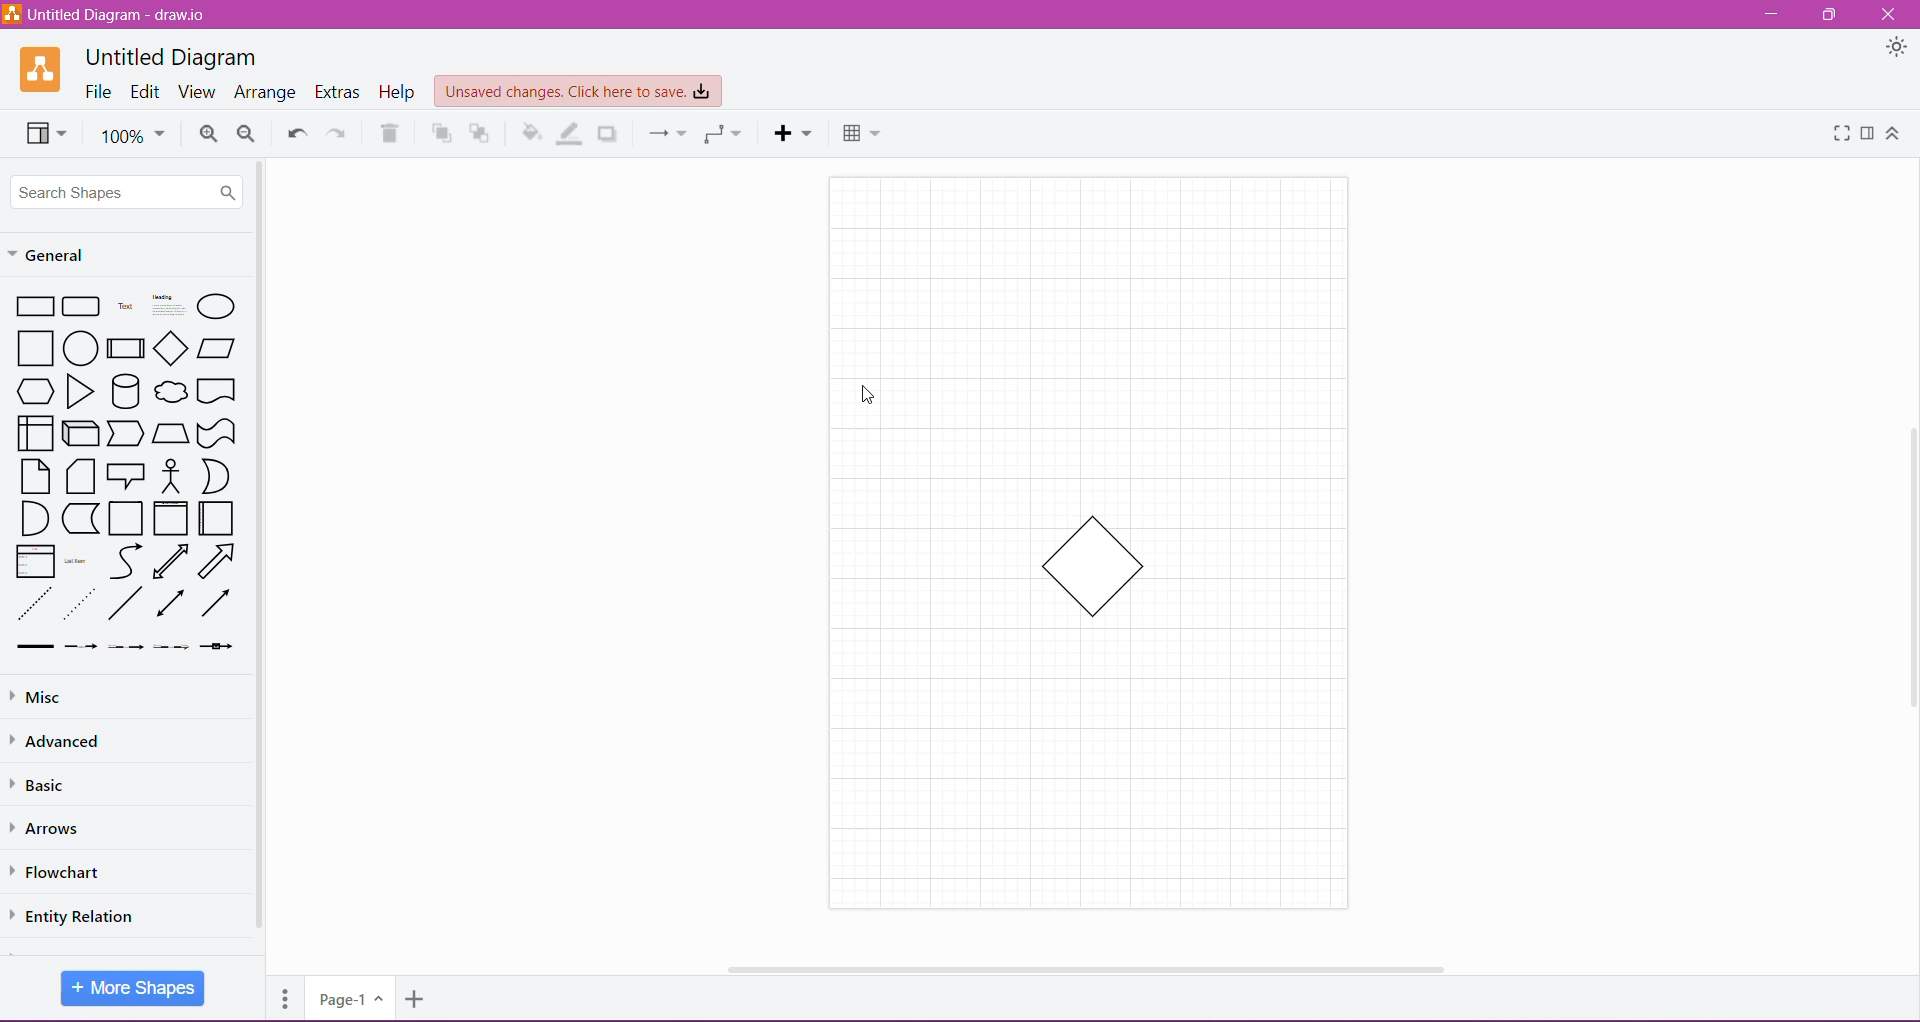 Image resolution: width=1920 pixels, height=1022 pixels. I want to click on Zoom, so click(135, 136).